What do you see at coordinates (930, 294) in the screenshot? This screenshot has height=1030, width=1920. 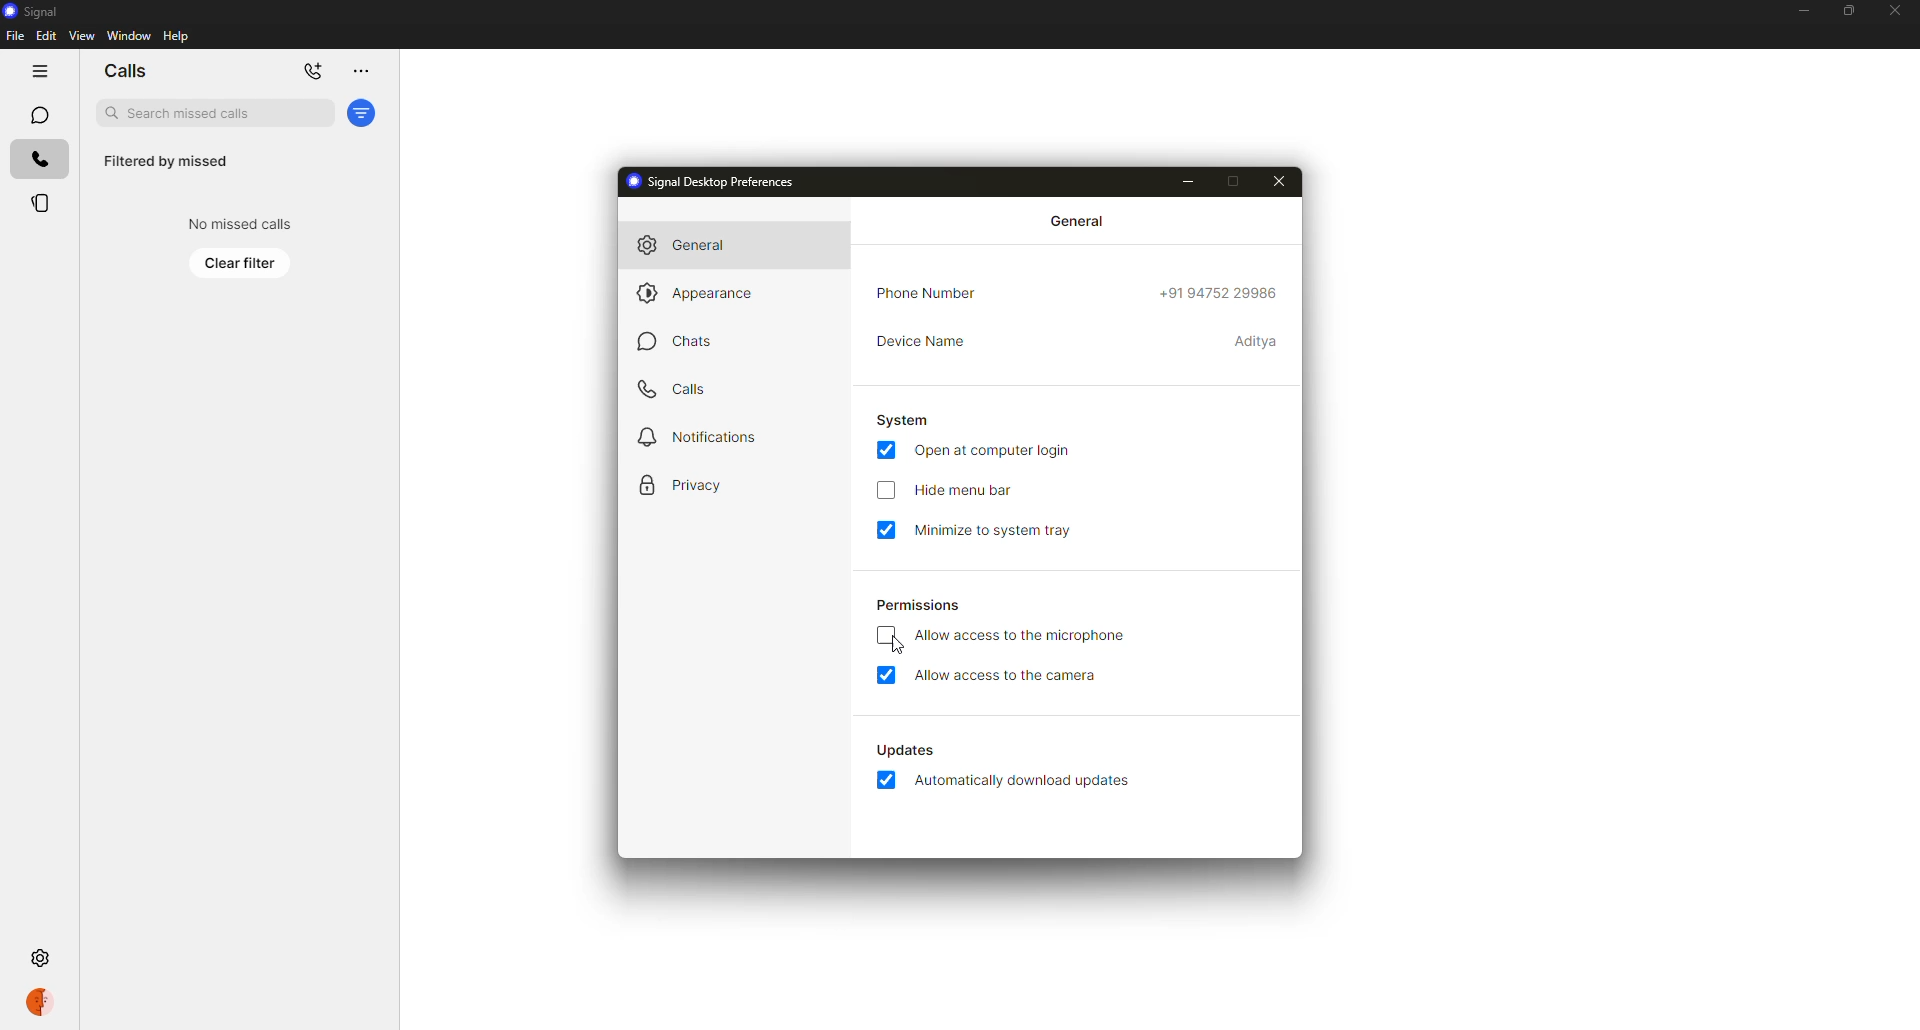 I see `phone number` at bounding box center [930, 294].